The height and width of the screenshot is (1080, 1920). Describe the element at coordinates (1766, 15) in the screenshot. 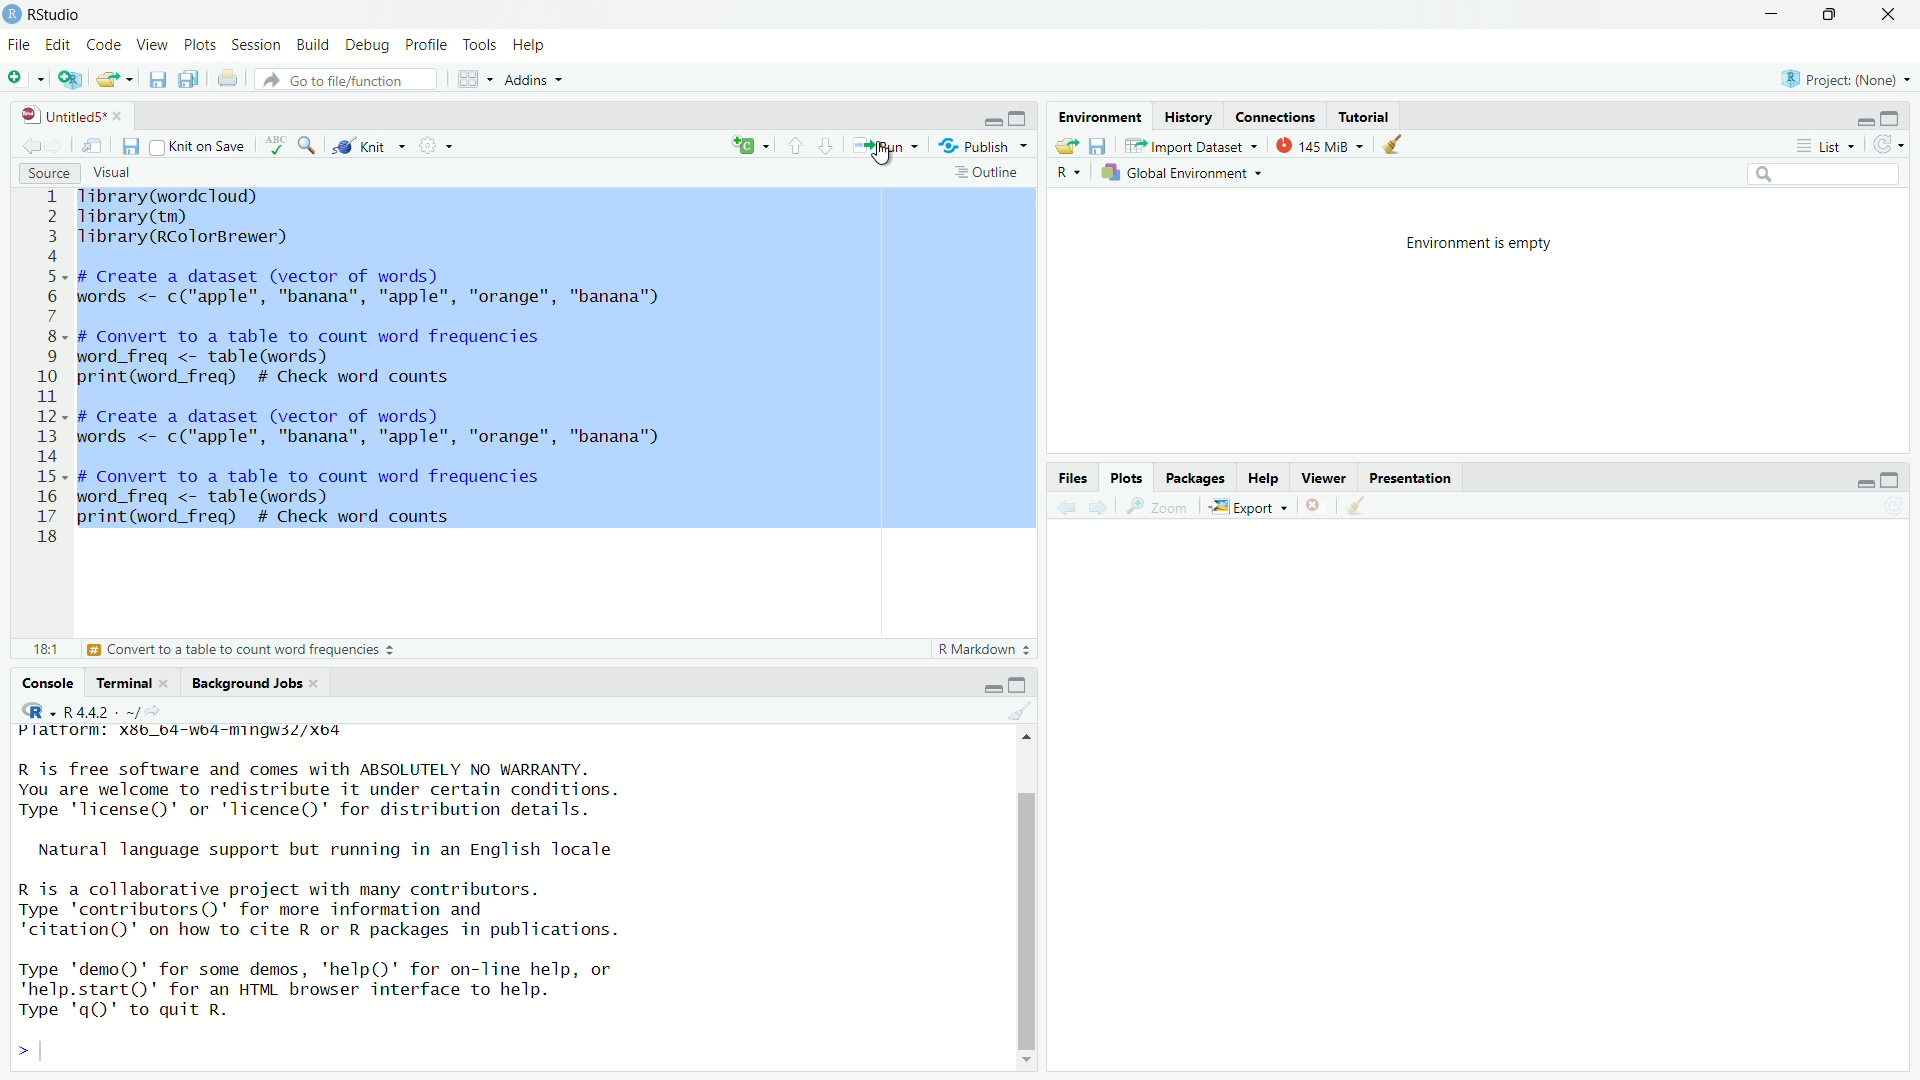

I see `Minimize` at that location.